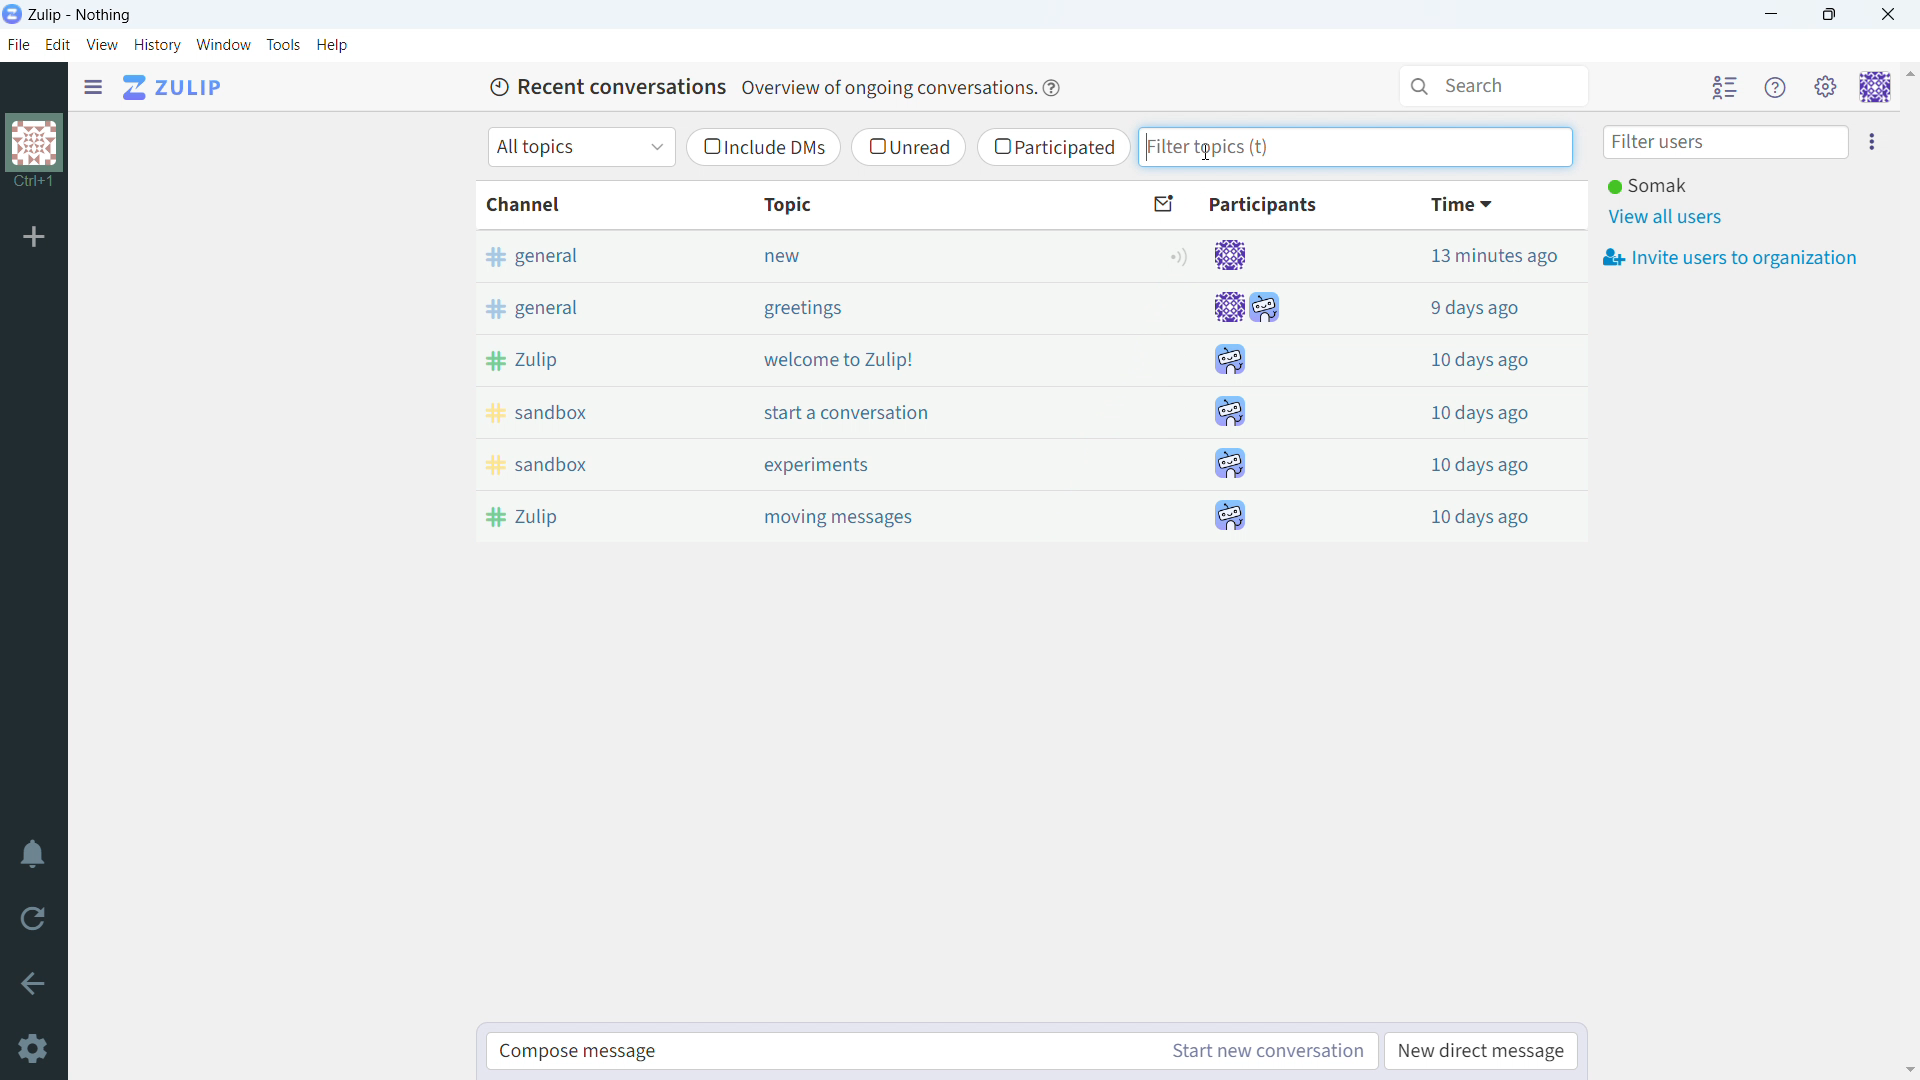  What do you see at coordinates (1458, 461) in the screenshot?
I see `10 days ago` at bounding box center [1458, 461].